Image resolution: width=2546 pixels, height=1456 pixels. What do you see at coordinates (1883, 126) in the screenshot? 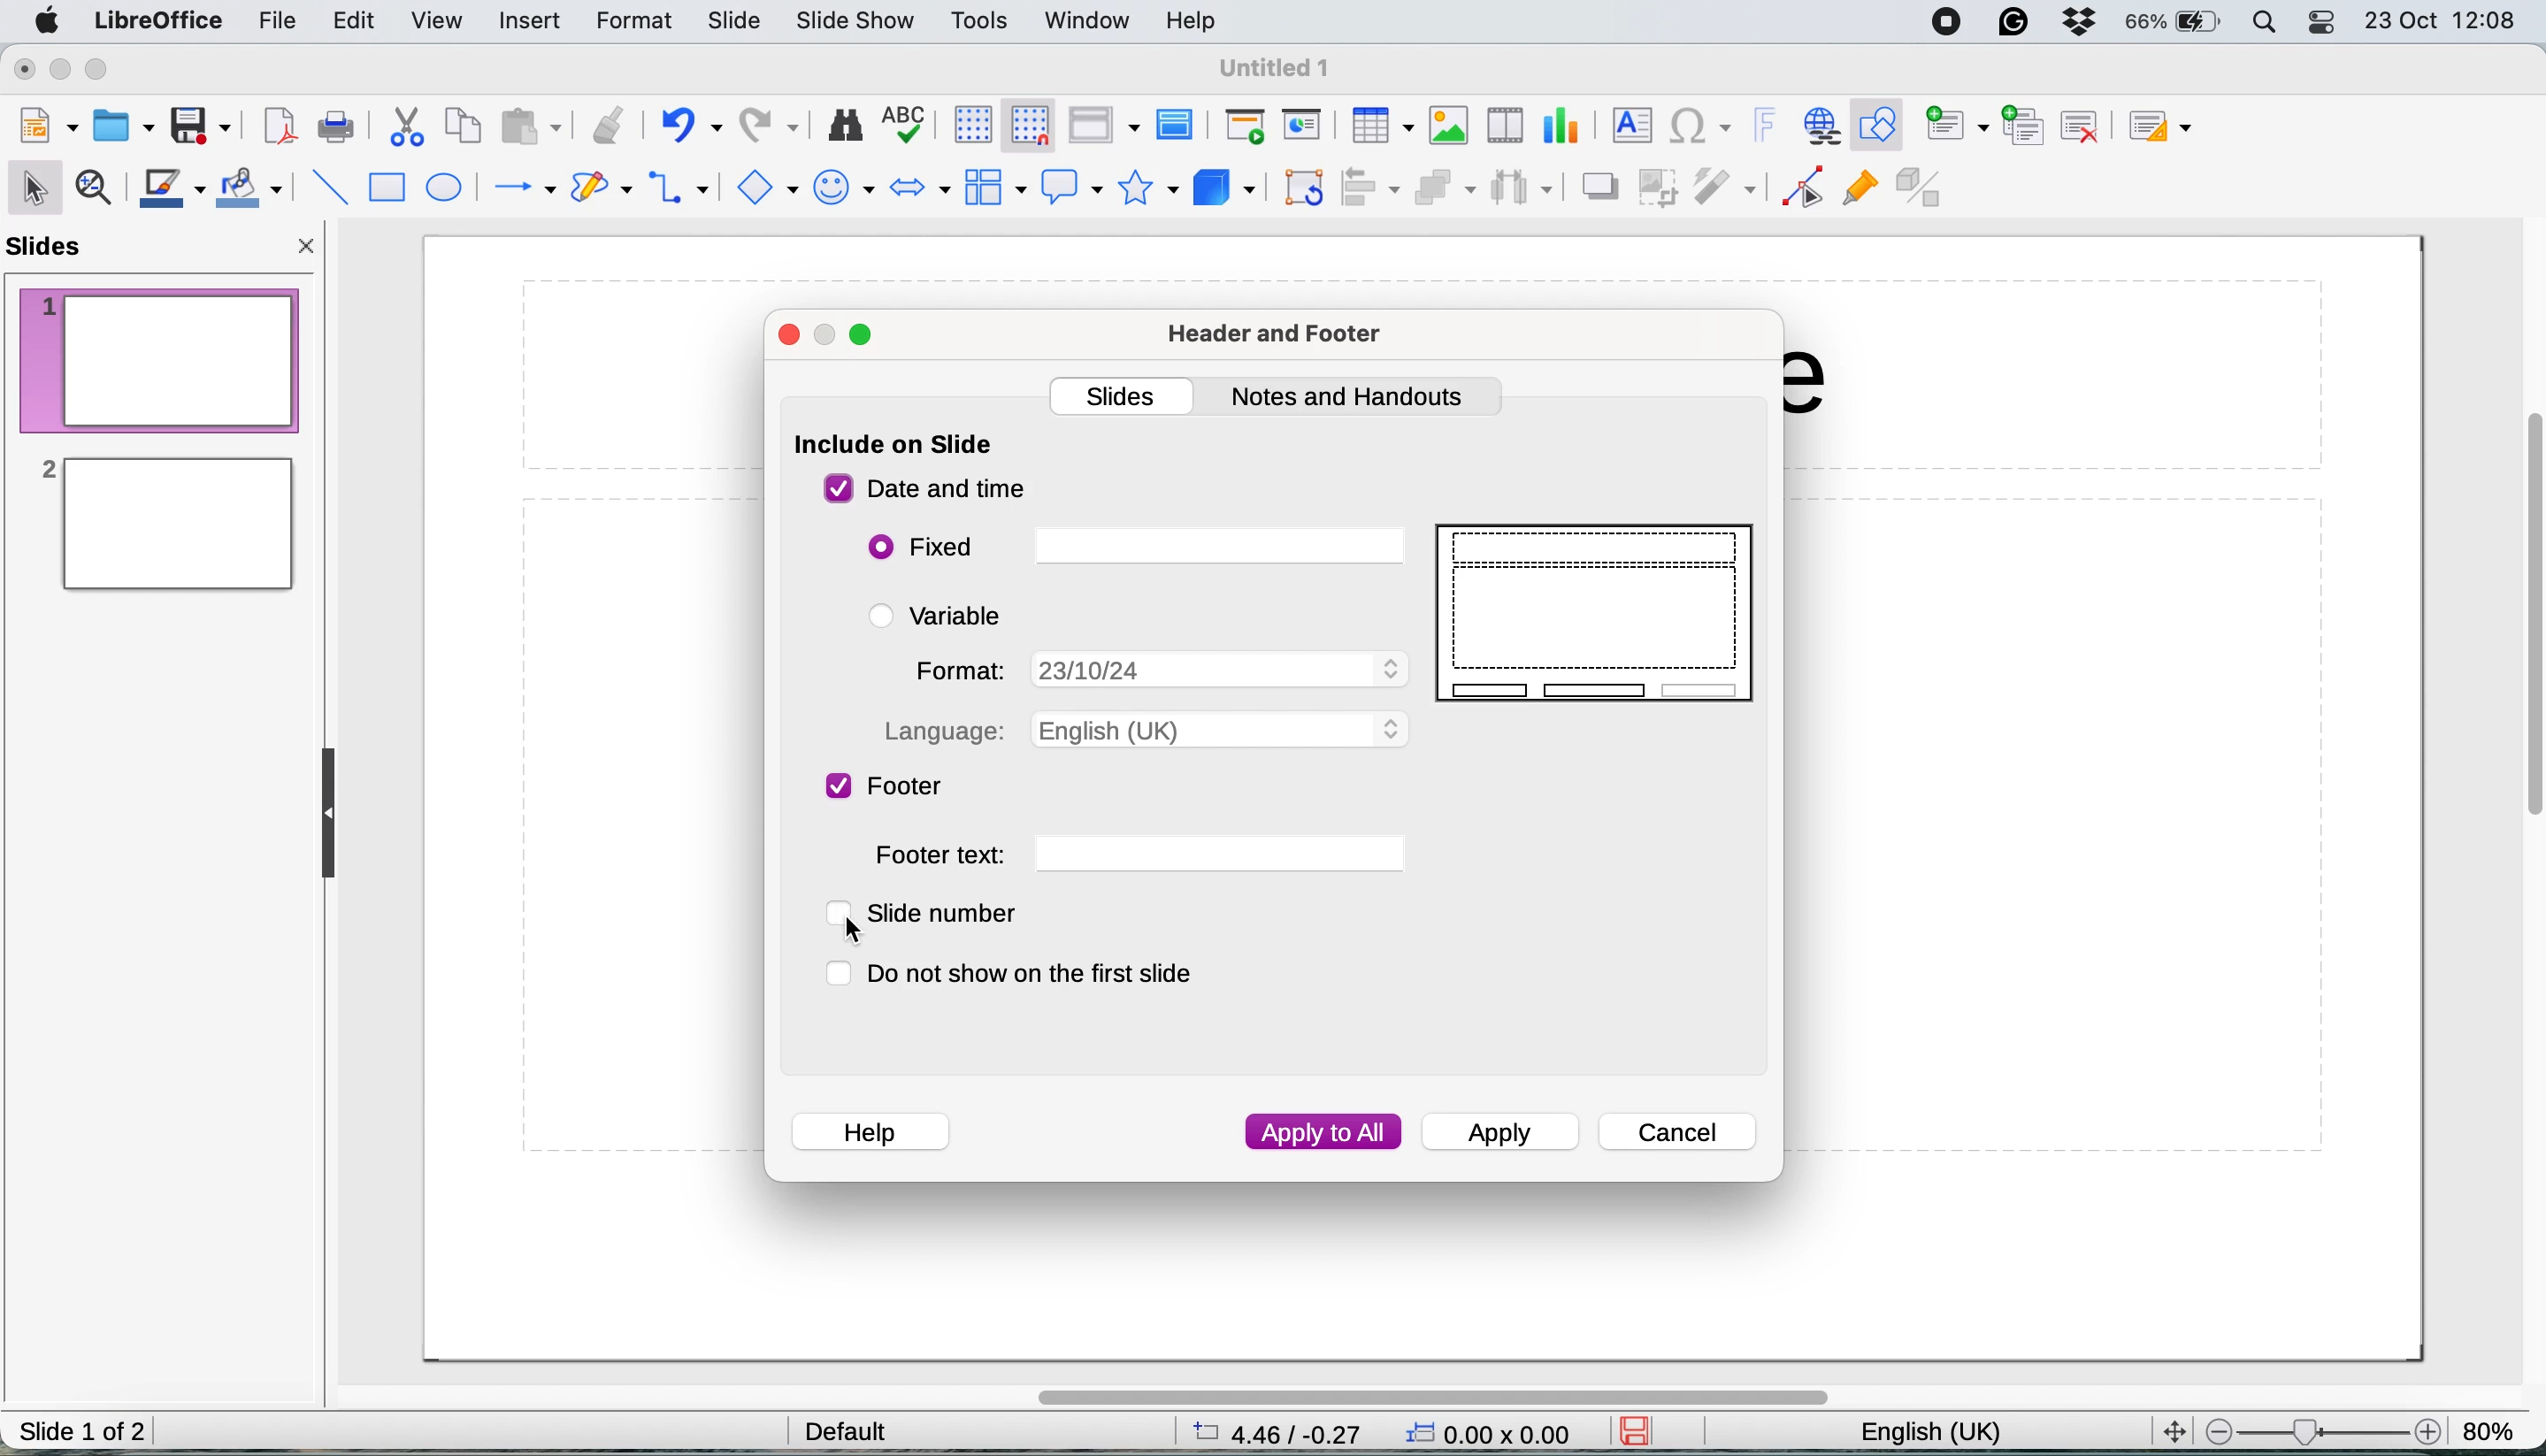
I see `show draw functions` at bounding box center [1883, 126].